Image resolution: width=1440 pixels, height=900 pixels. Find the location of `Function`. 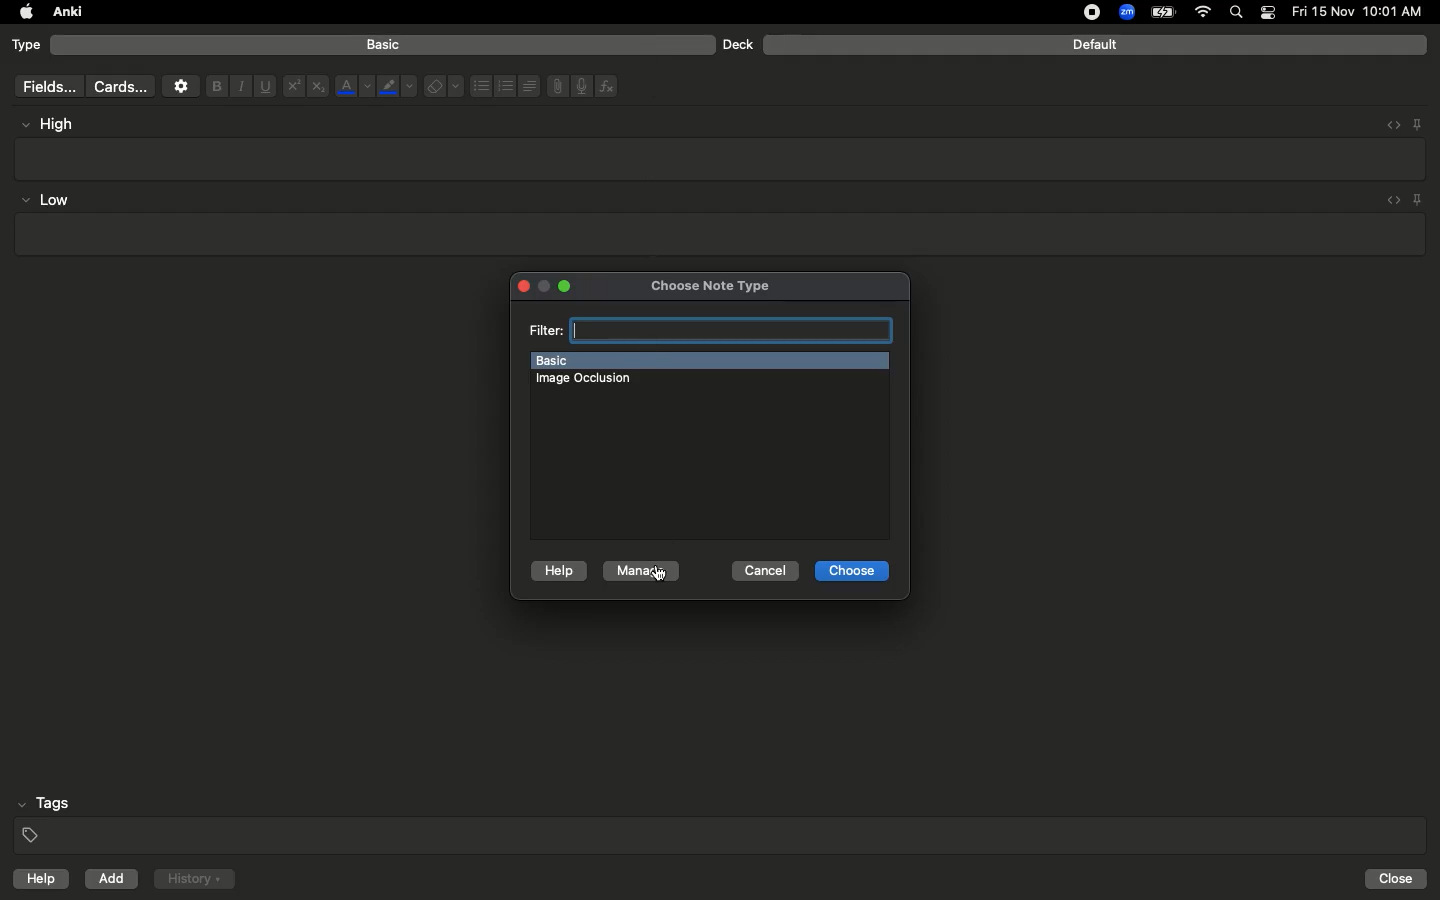

Function is located at coordinates (608, 86).